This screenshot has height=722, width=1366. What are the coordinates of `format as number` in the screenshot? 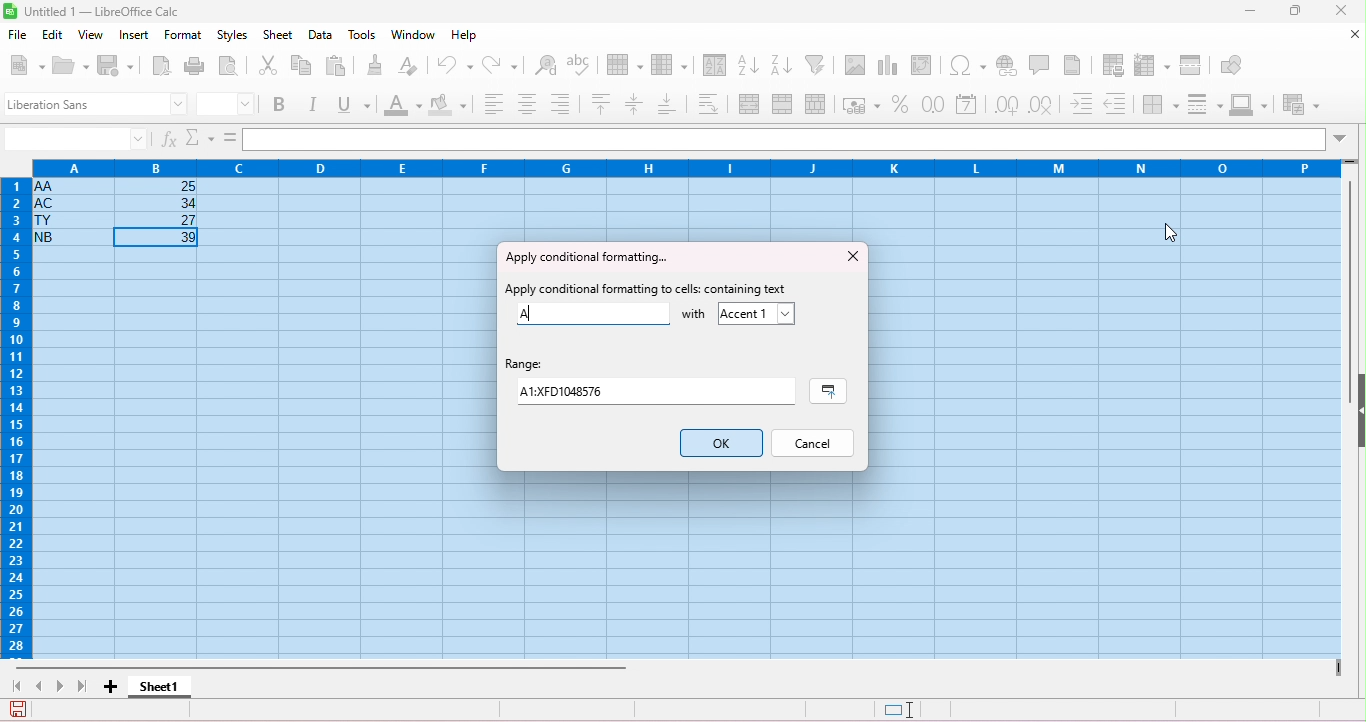 It's located at (934, 104).